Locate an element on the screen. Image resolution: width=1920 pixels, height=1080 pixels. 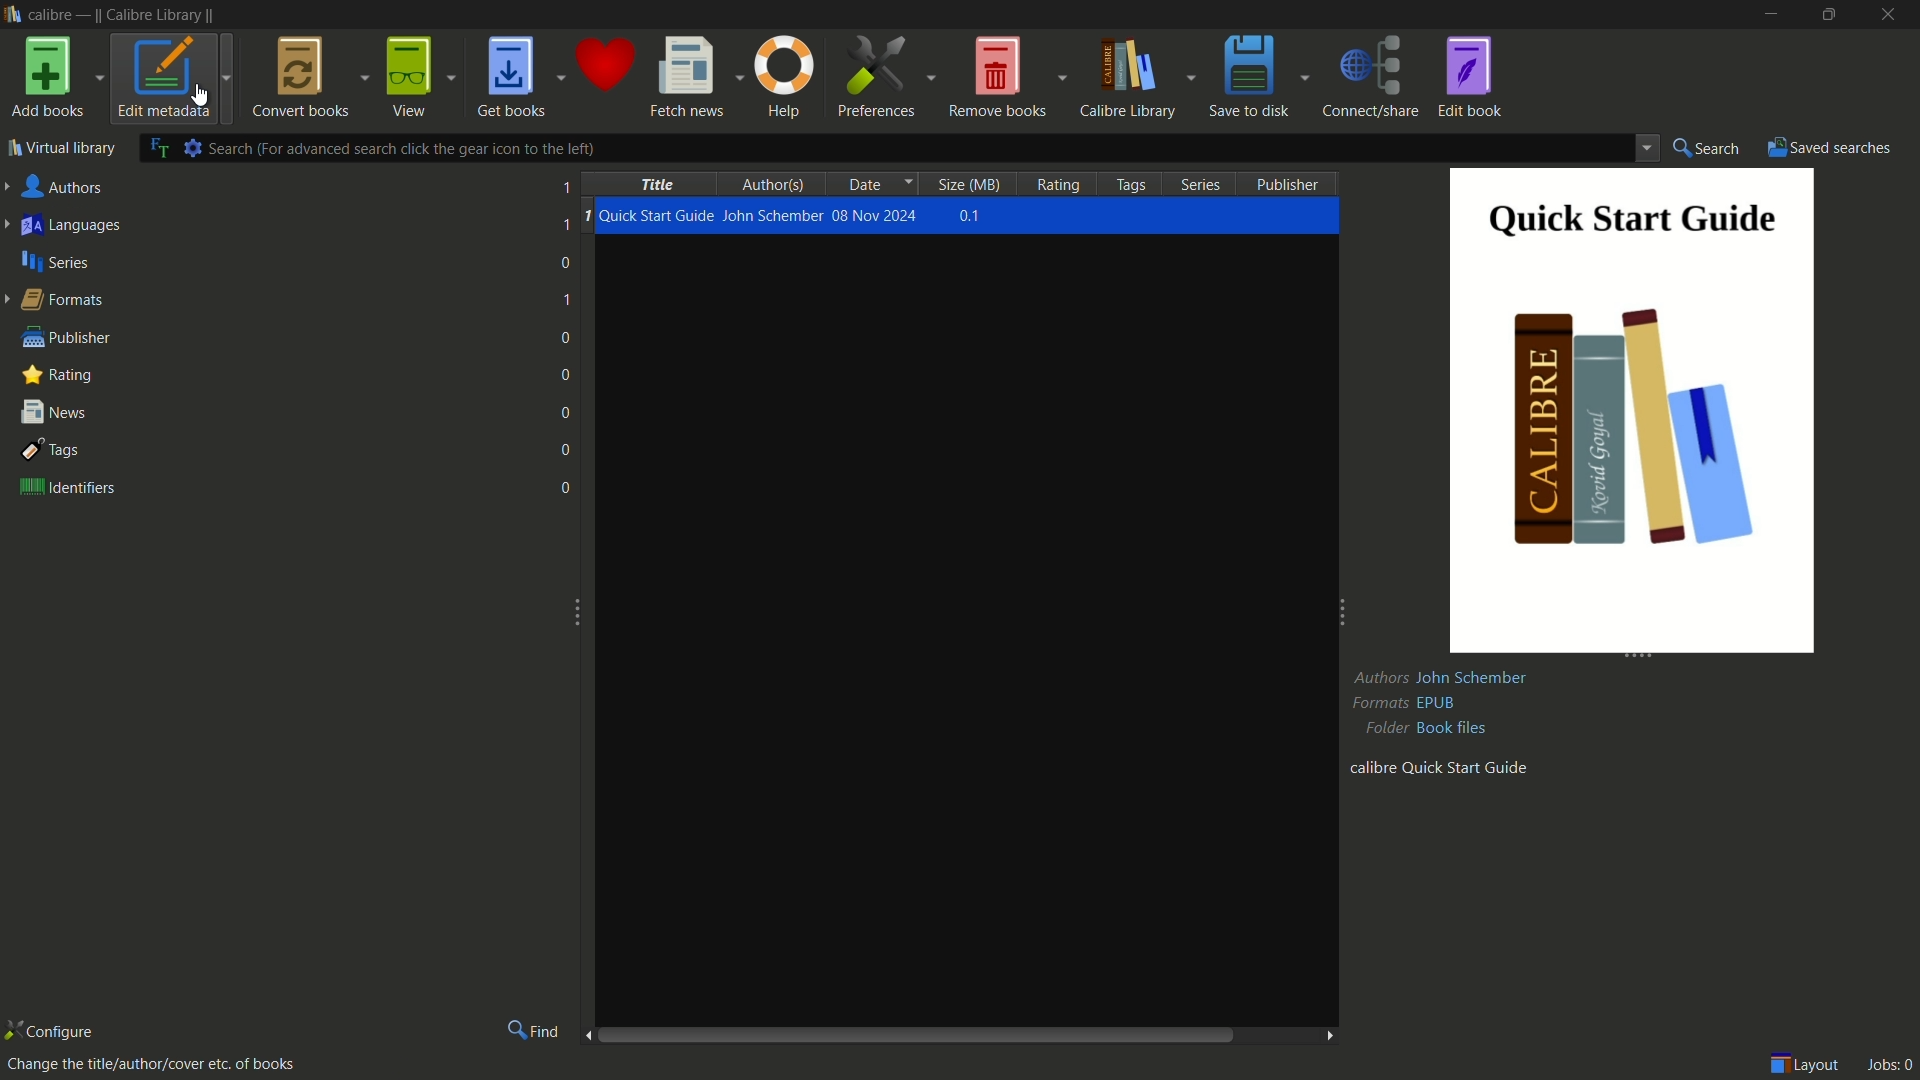
series is located at coordinates (63, 263).